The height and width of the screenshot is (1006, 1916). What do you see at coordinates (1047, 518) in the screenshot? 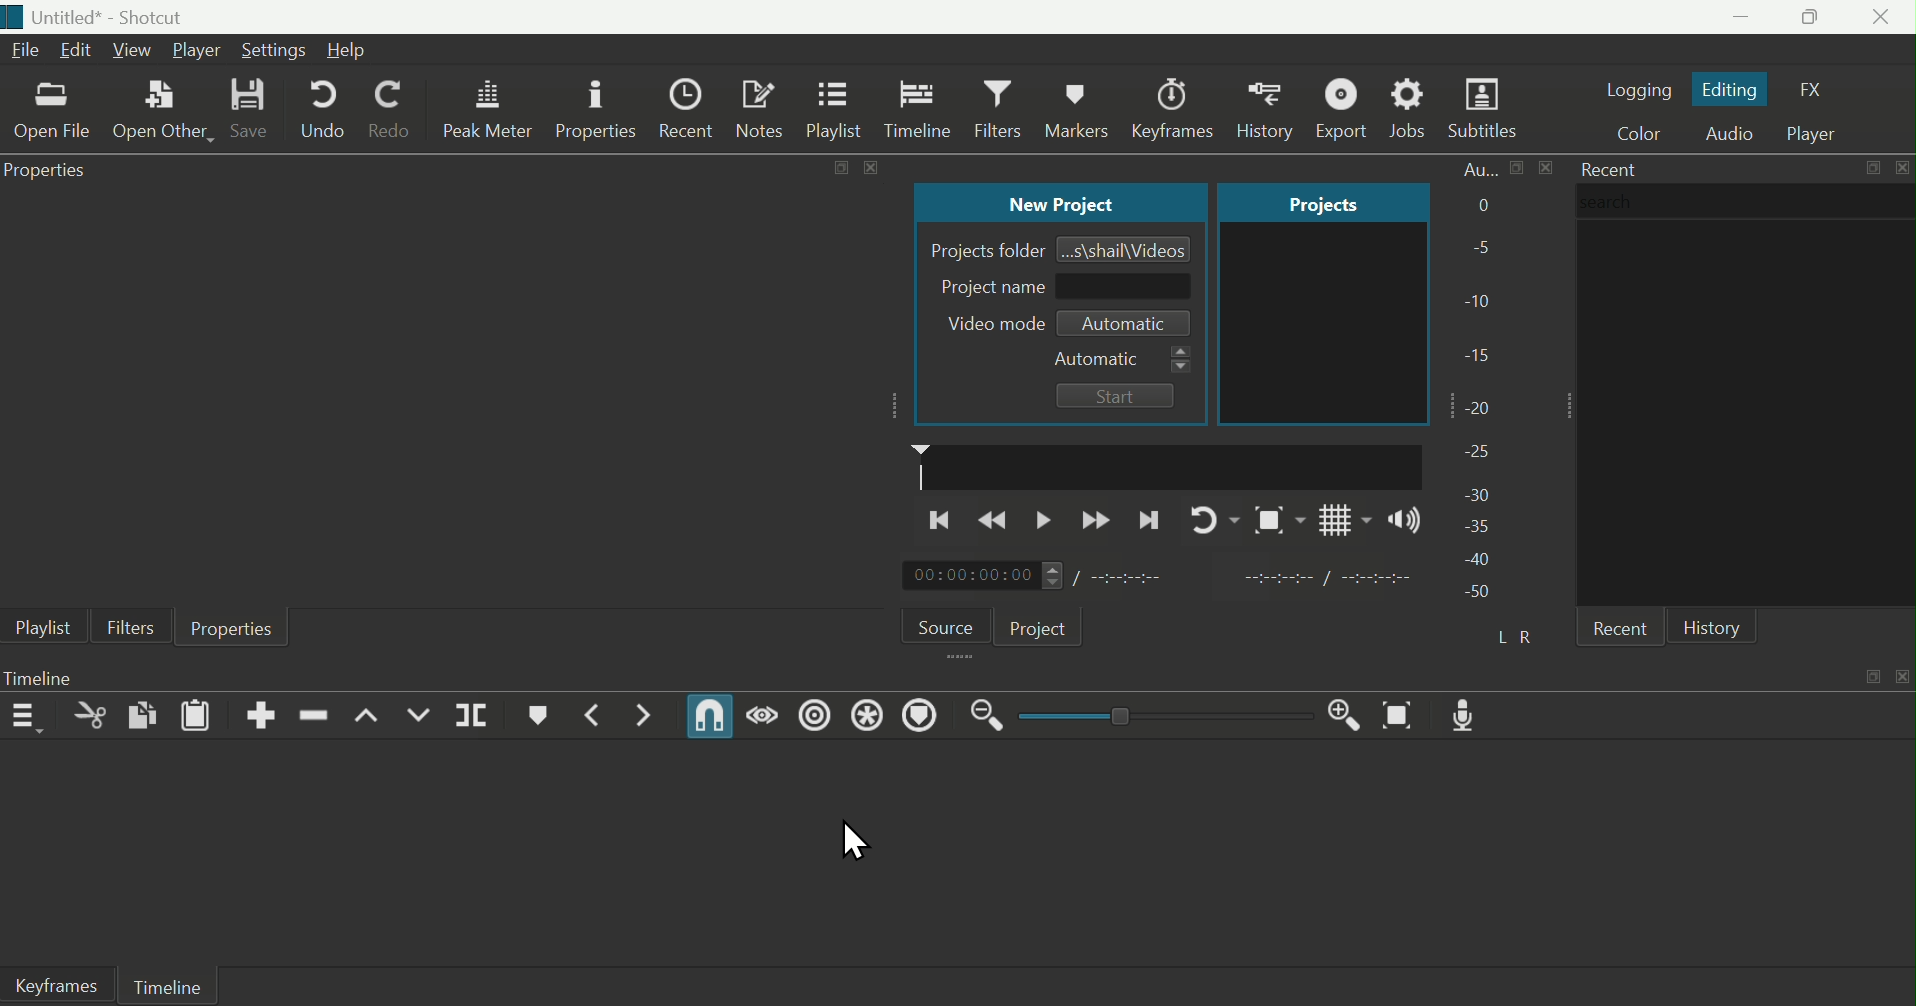
I see `Play/Pause` at bounding box center [1047, 518].